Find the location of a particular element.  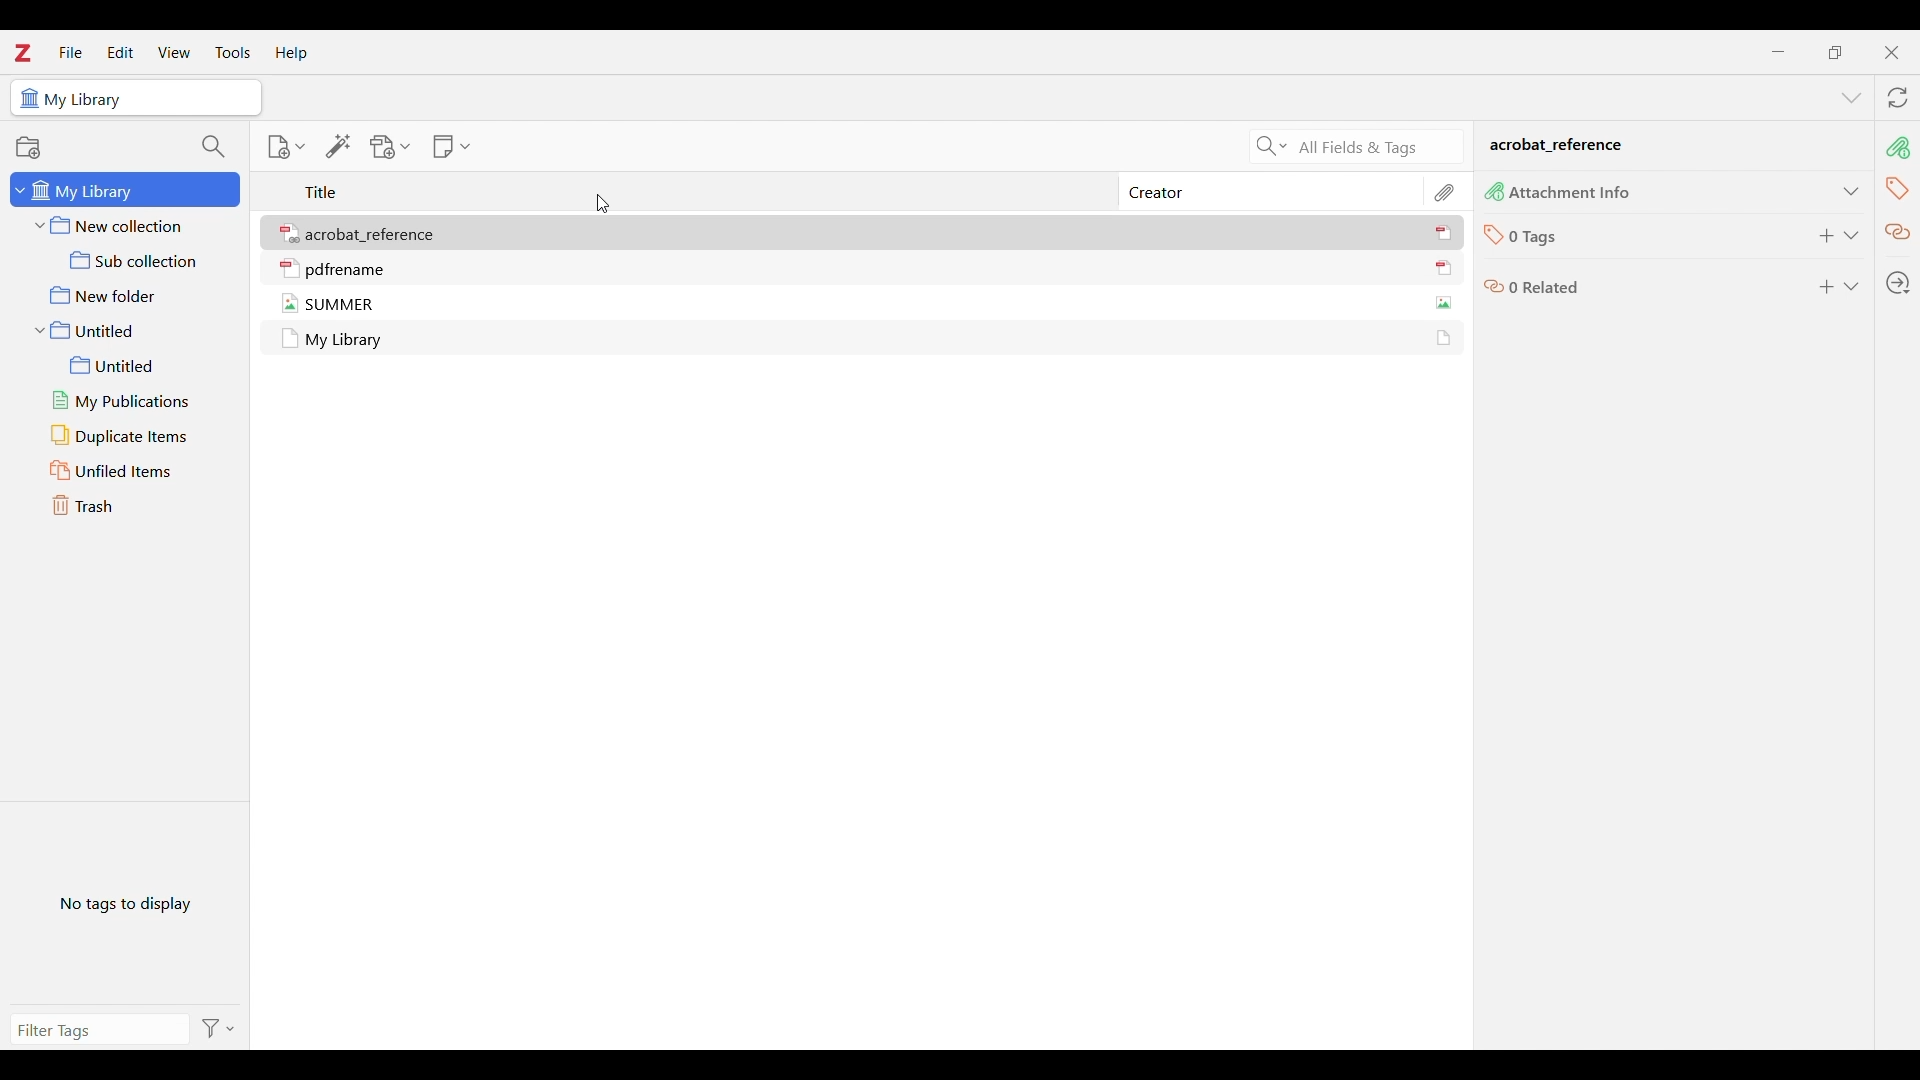

Type in filter tags is located at coordinates (86, 1031).